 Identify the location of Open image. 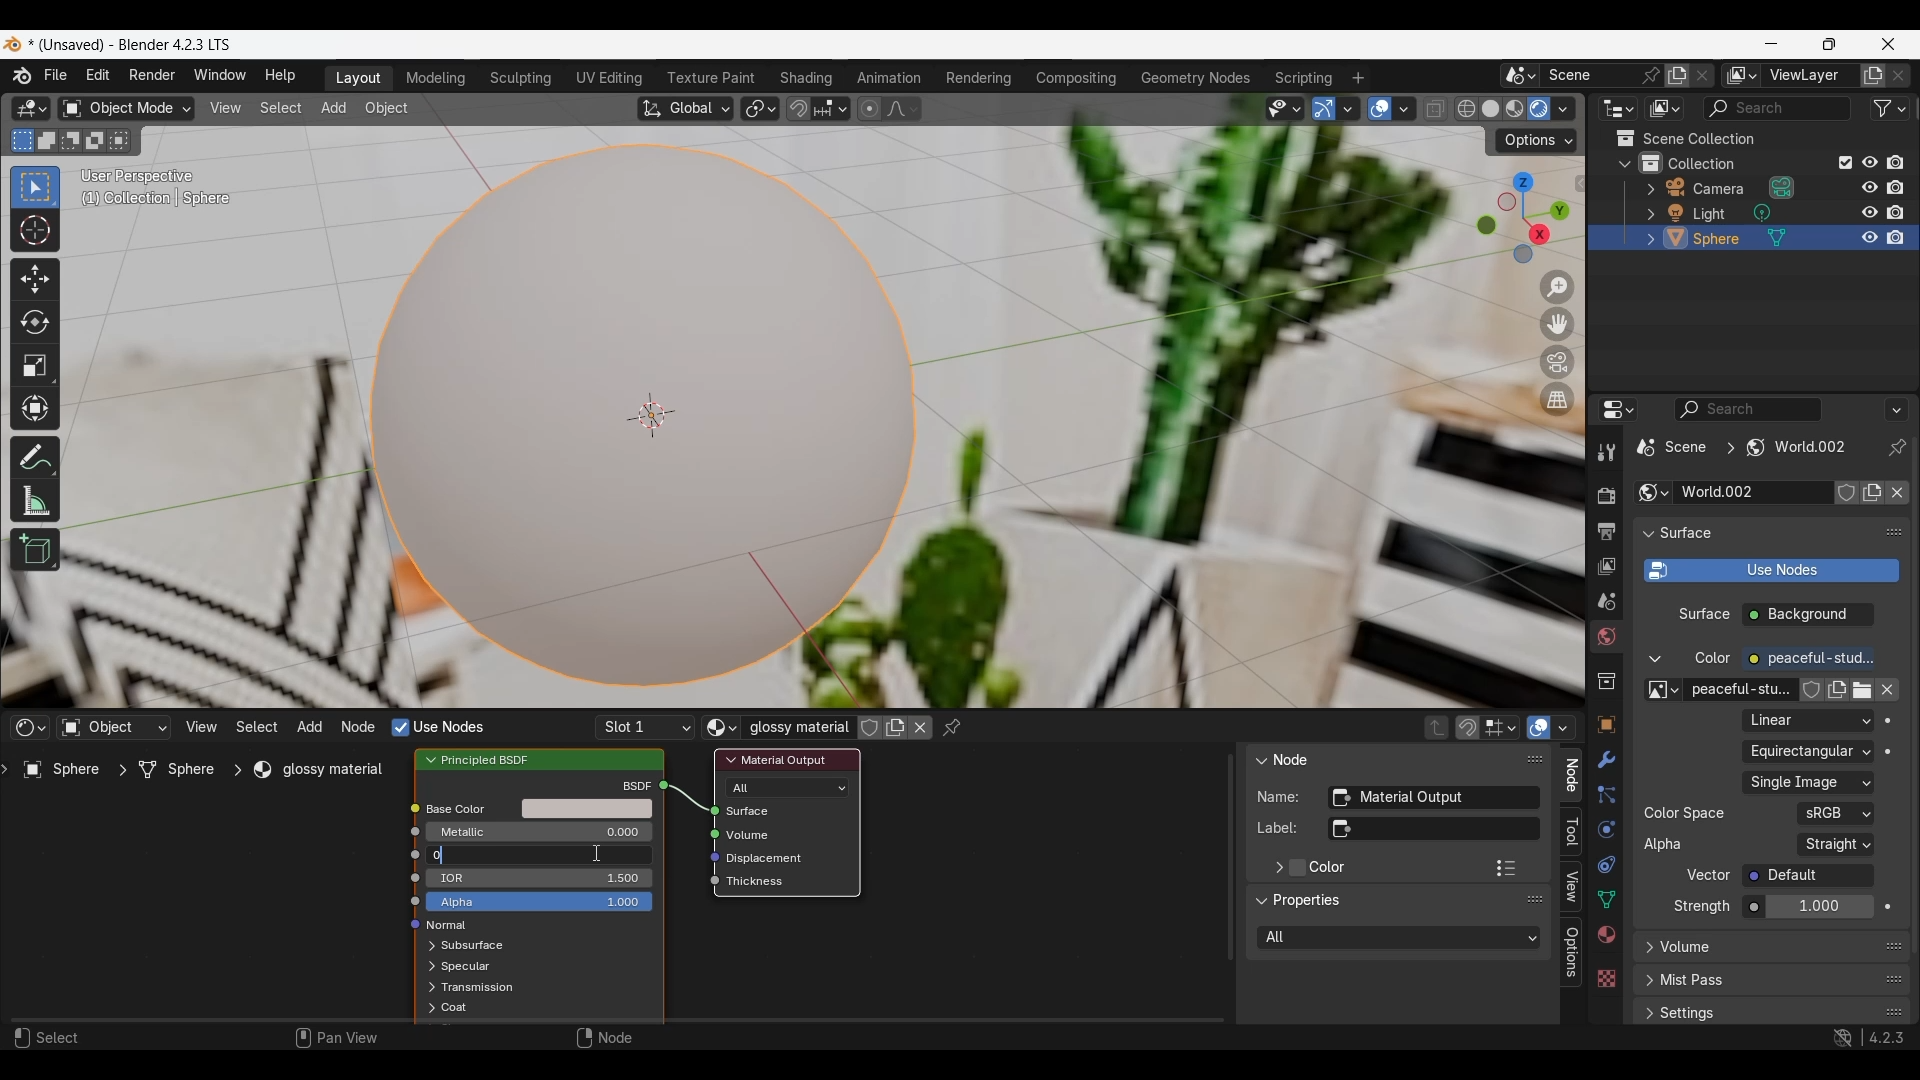
(1861, 690).